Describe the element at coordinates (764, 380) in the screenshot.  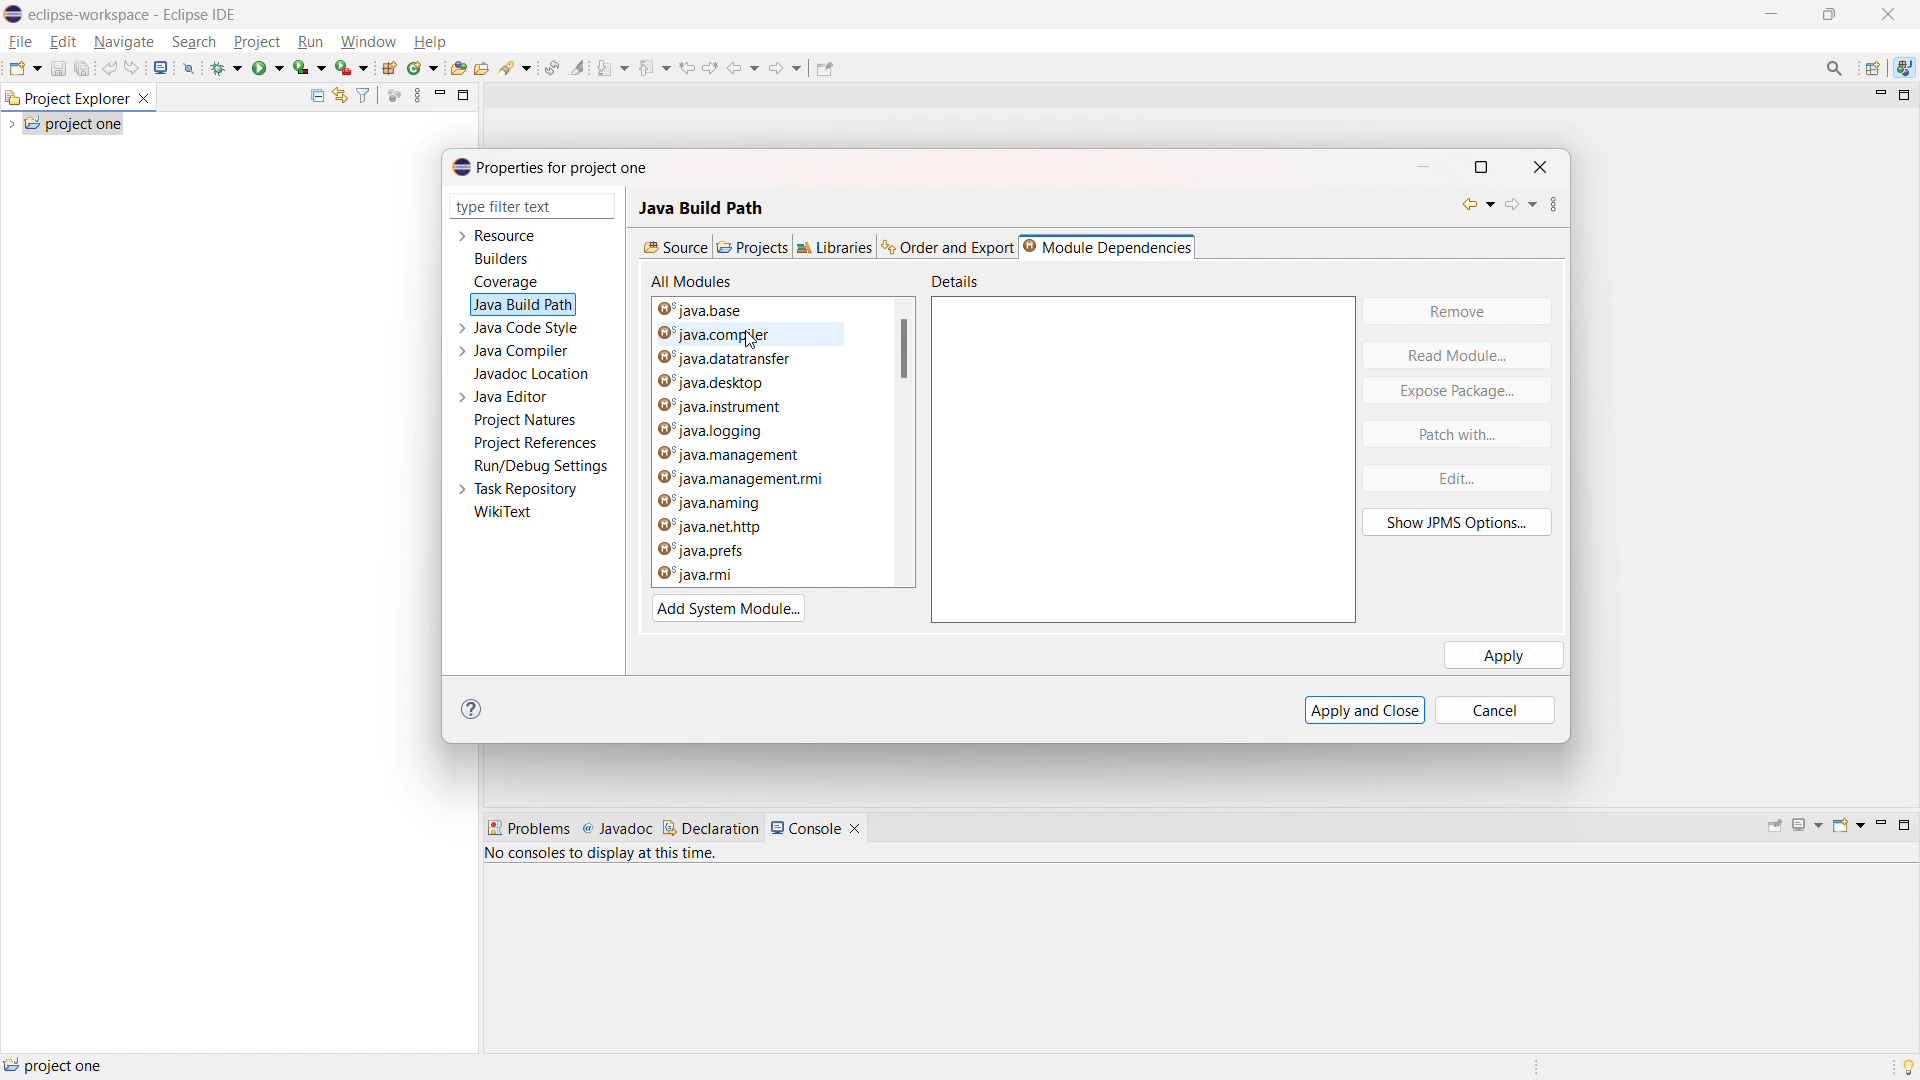
I see `java.desktop` at that location.